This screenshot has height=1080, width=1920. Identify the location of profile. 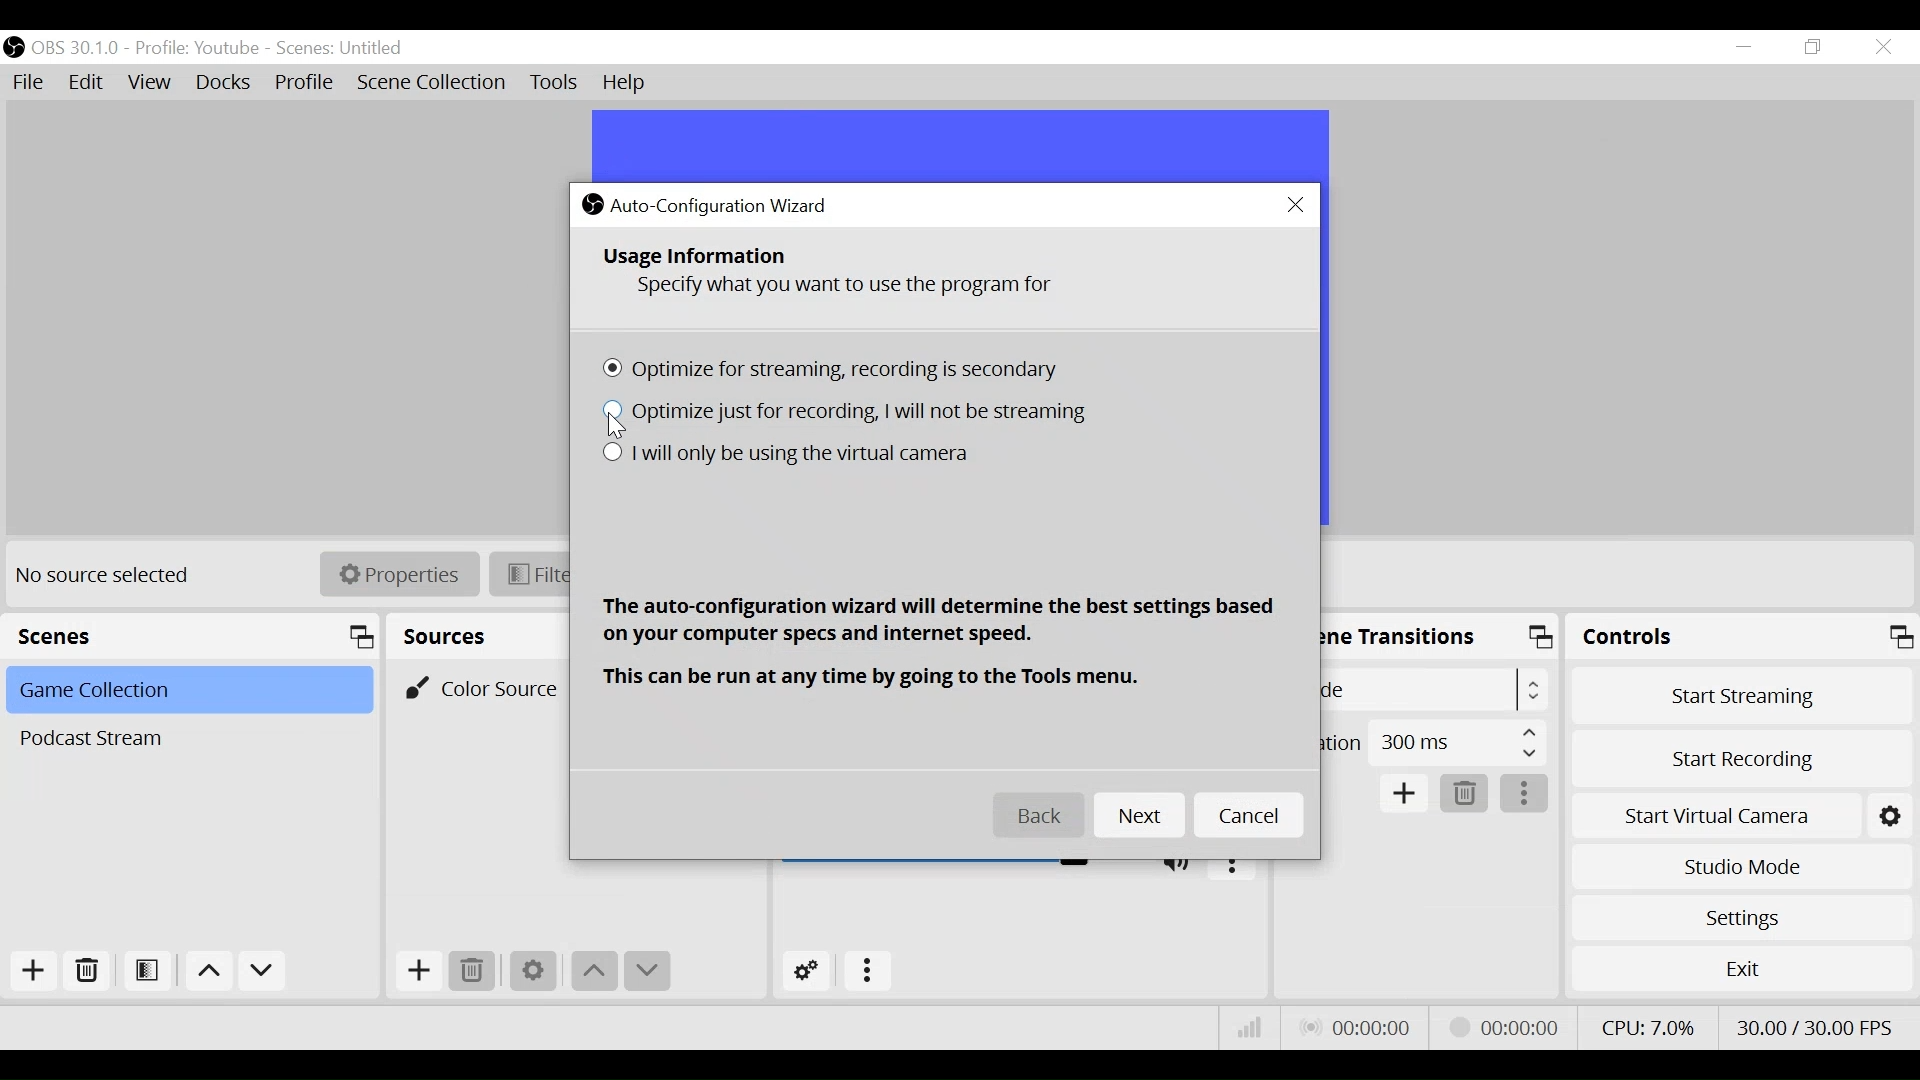
(196, 49).